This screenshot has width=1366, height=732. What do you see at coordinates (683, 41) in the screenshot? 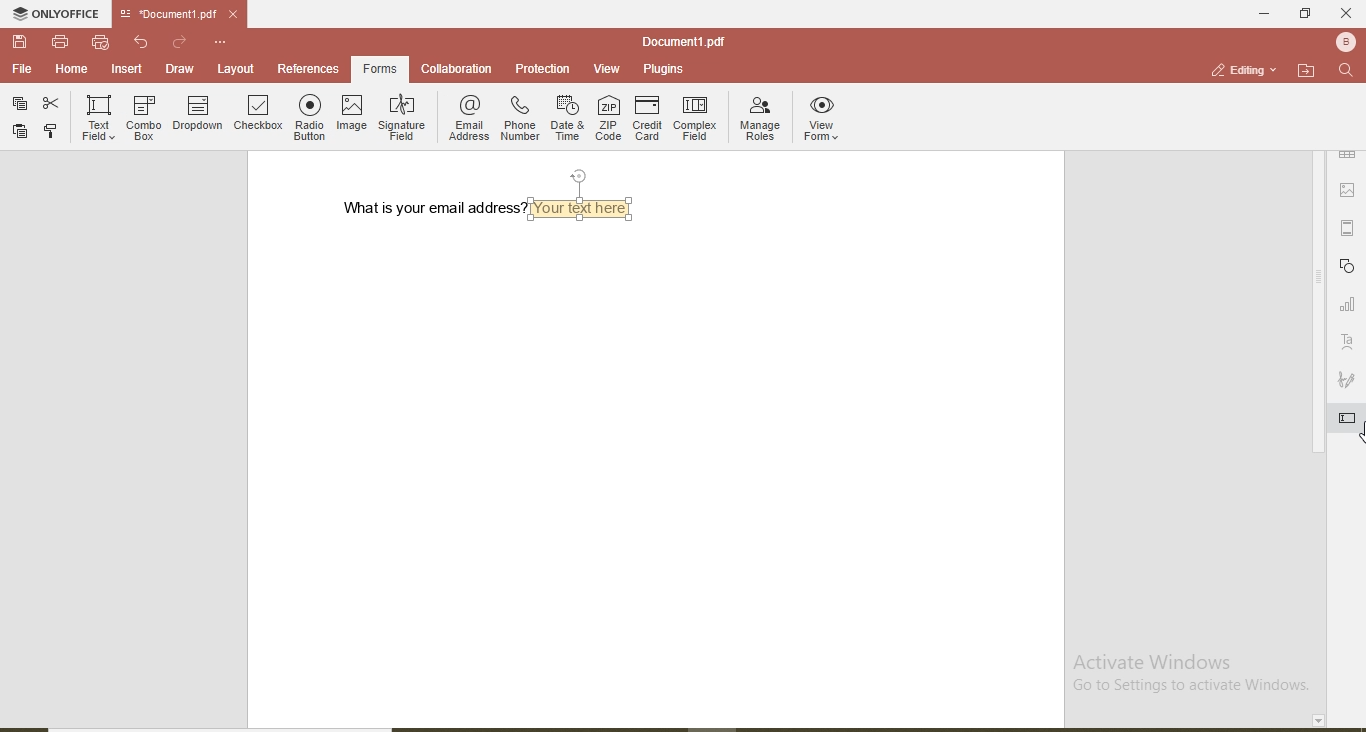
I see `file name` at bounding box center [683, 41].